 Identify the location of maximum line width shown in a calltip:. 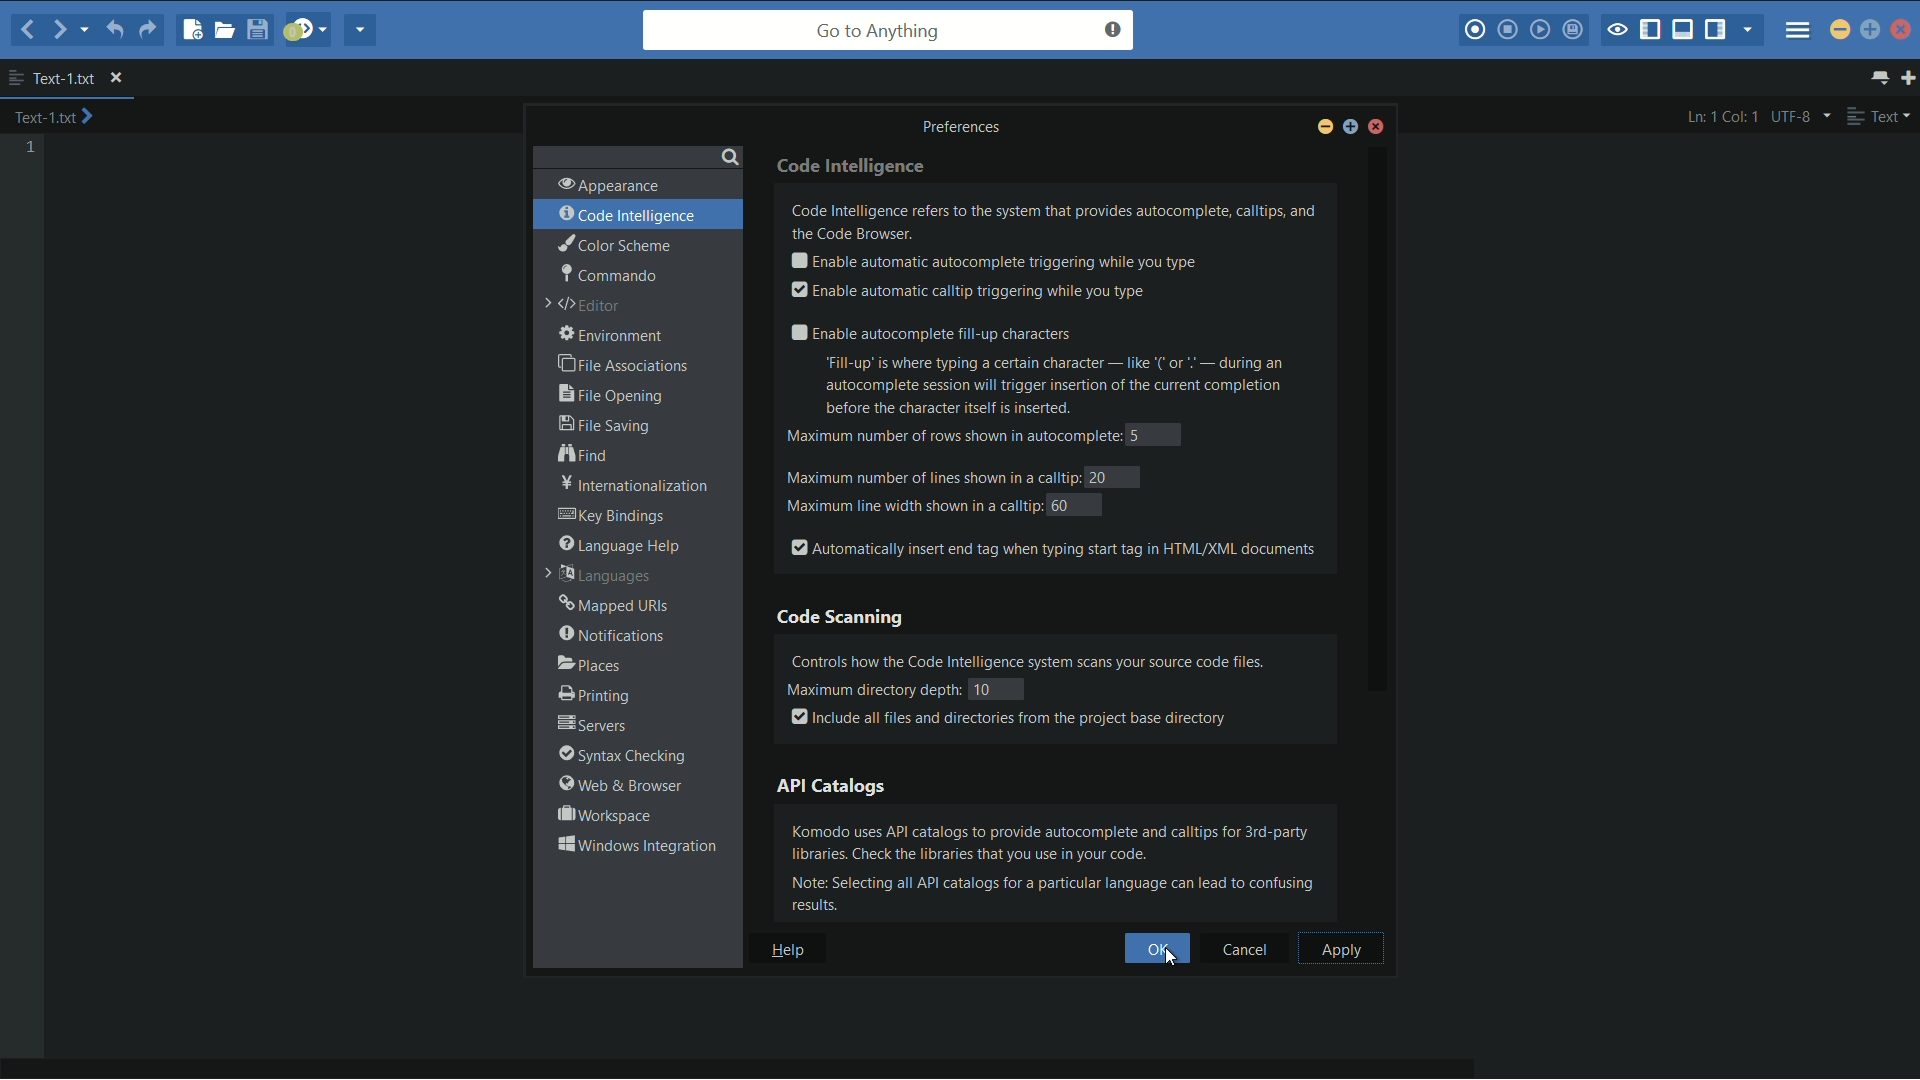
(911, 506).